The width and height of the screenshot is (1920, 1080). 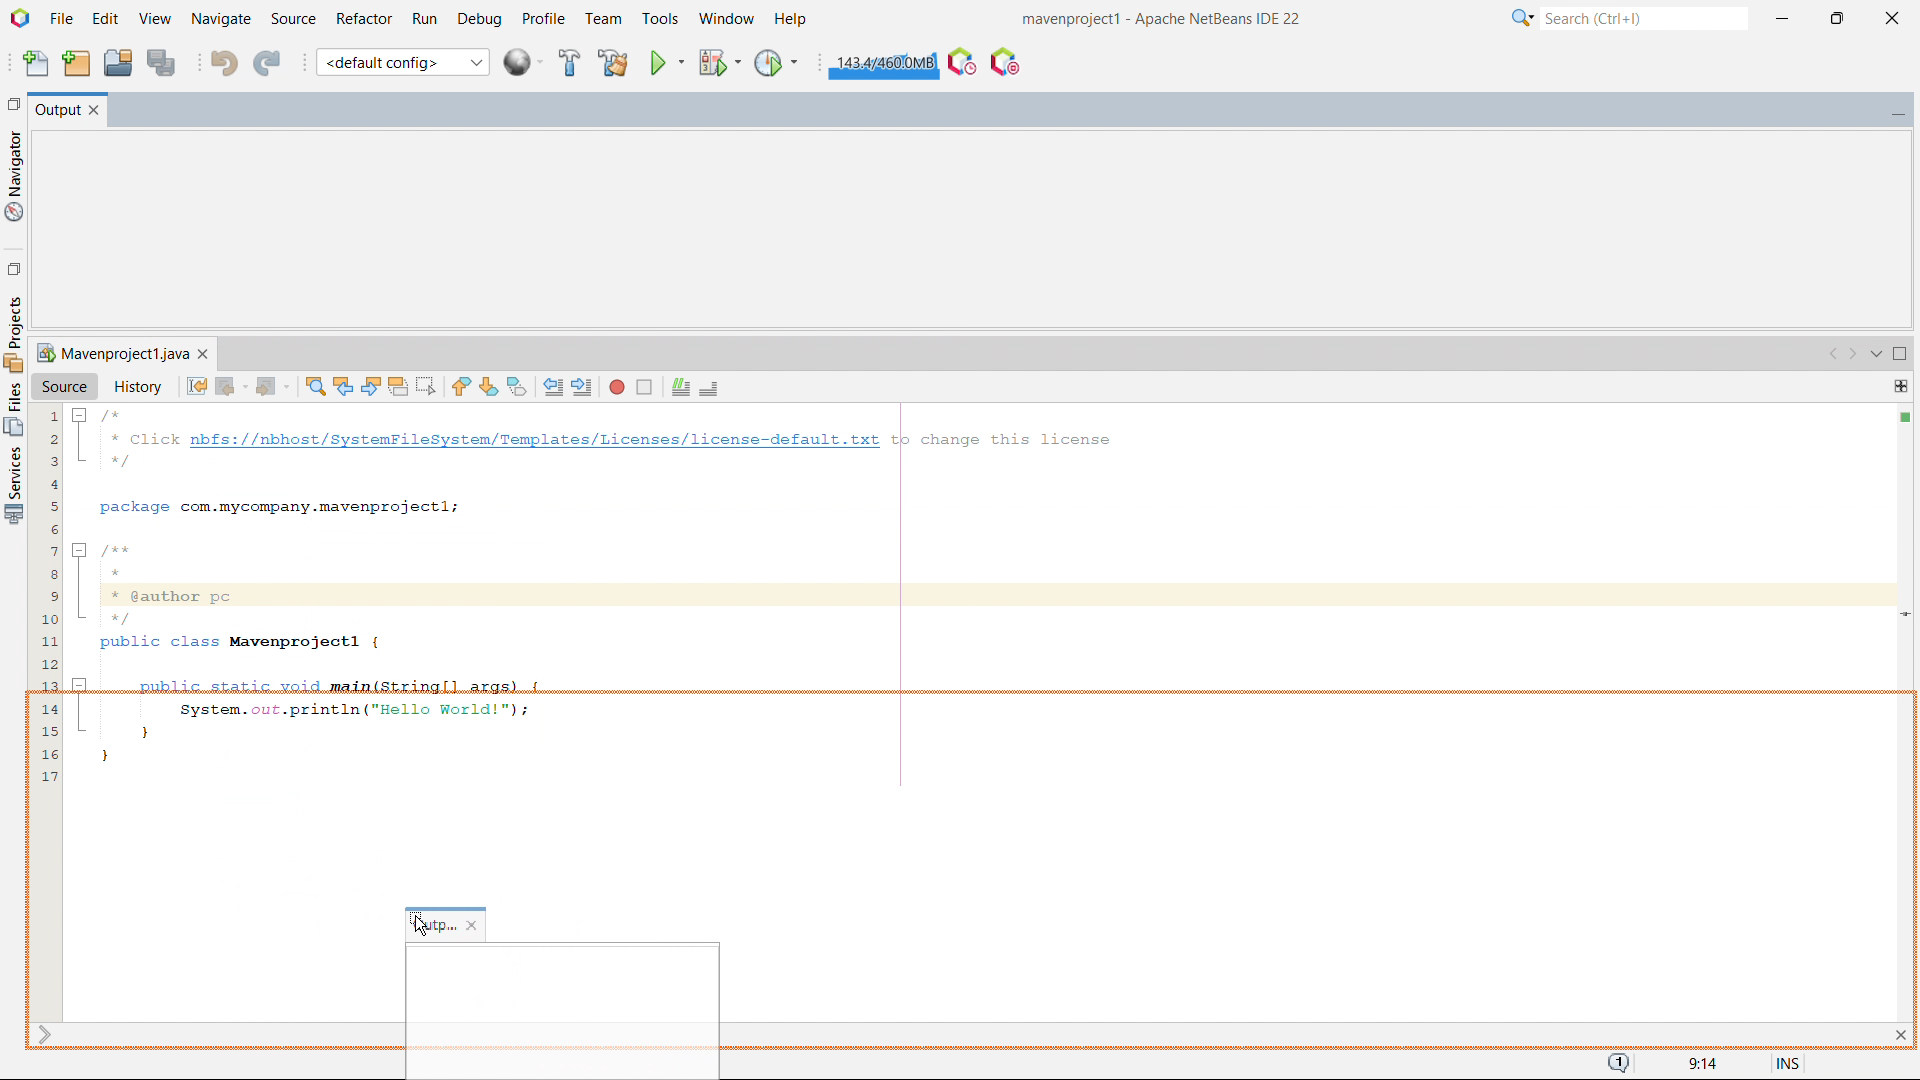 I want to click on profile, so click(x=543, y=20).